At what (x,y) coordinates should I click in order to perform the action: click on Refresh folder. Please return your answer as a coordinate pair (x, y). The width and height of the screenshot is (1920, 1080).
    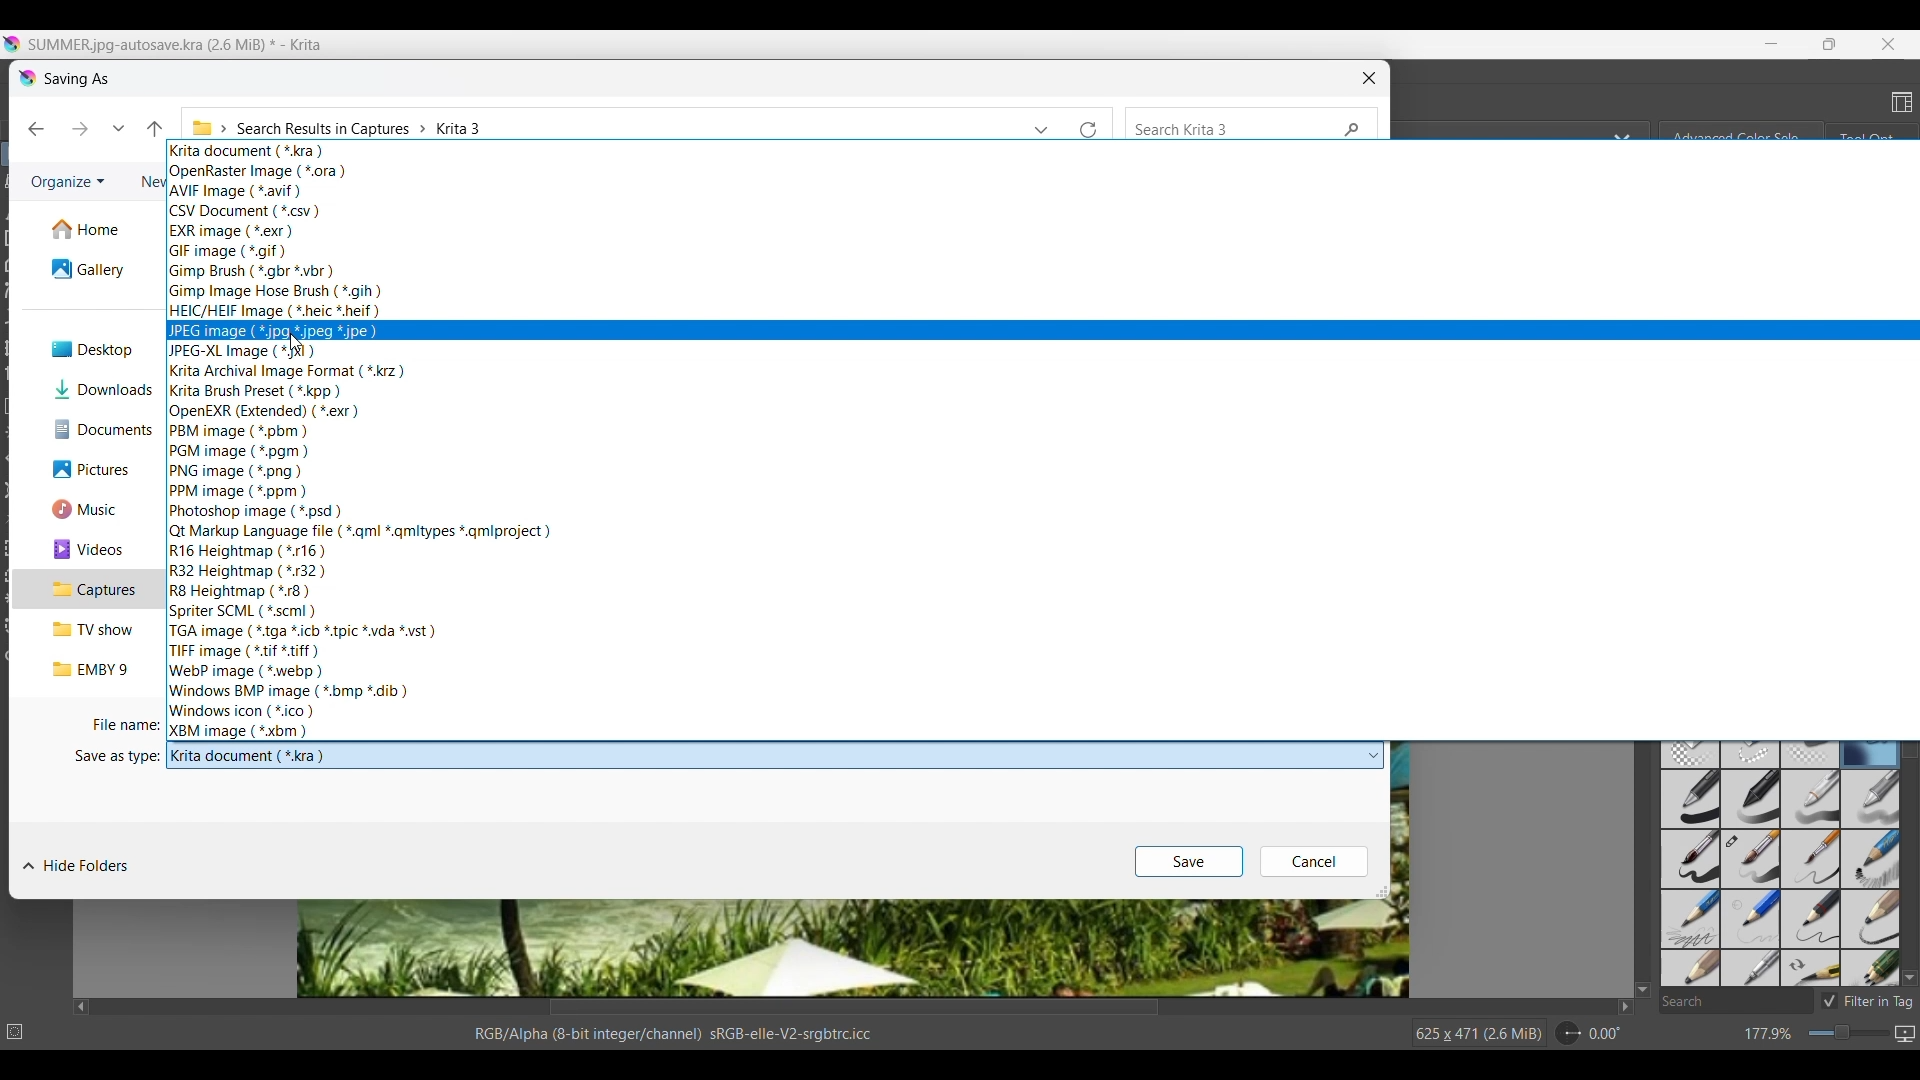
    Looking at the image, I should click on (1093, 124).